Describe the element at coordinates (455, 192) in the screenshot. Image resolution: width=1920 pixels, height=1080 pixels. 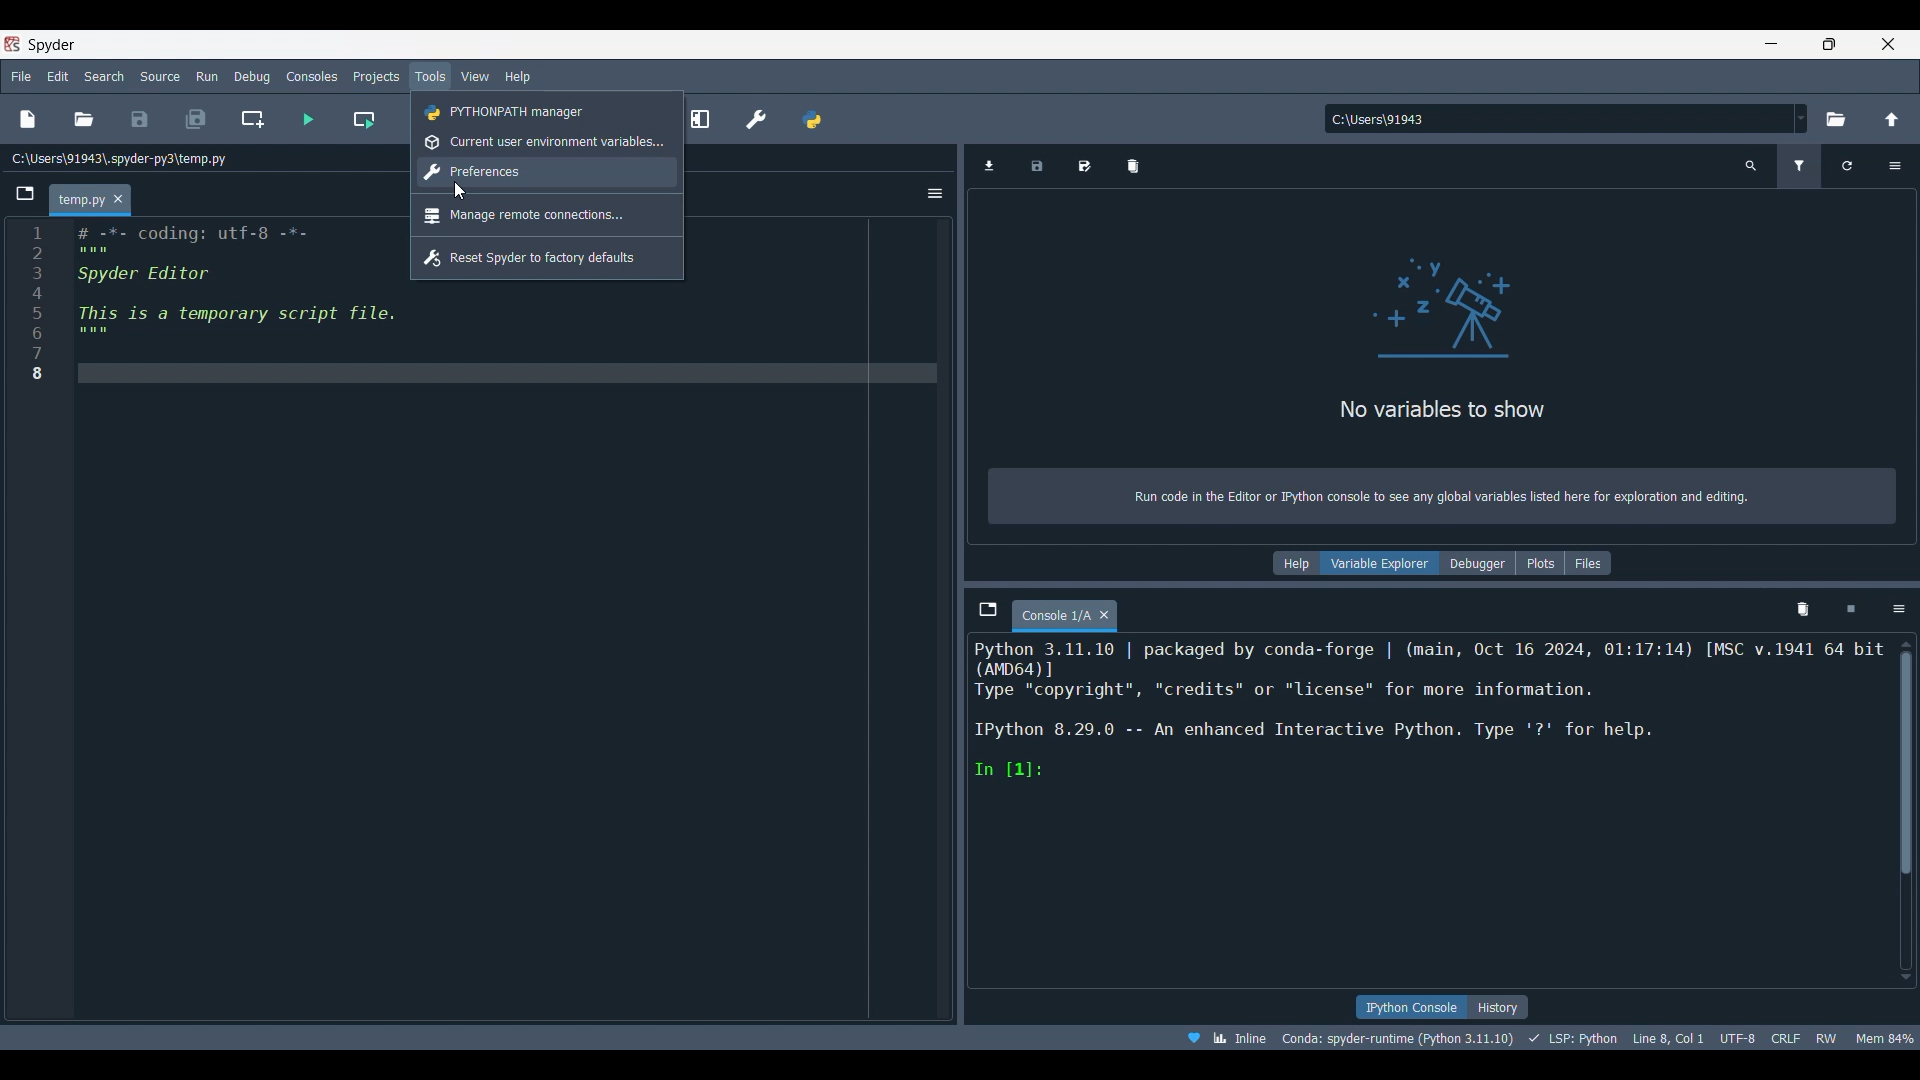
I see `cursor` at that location.